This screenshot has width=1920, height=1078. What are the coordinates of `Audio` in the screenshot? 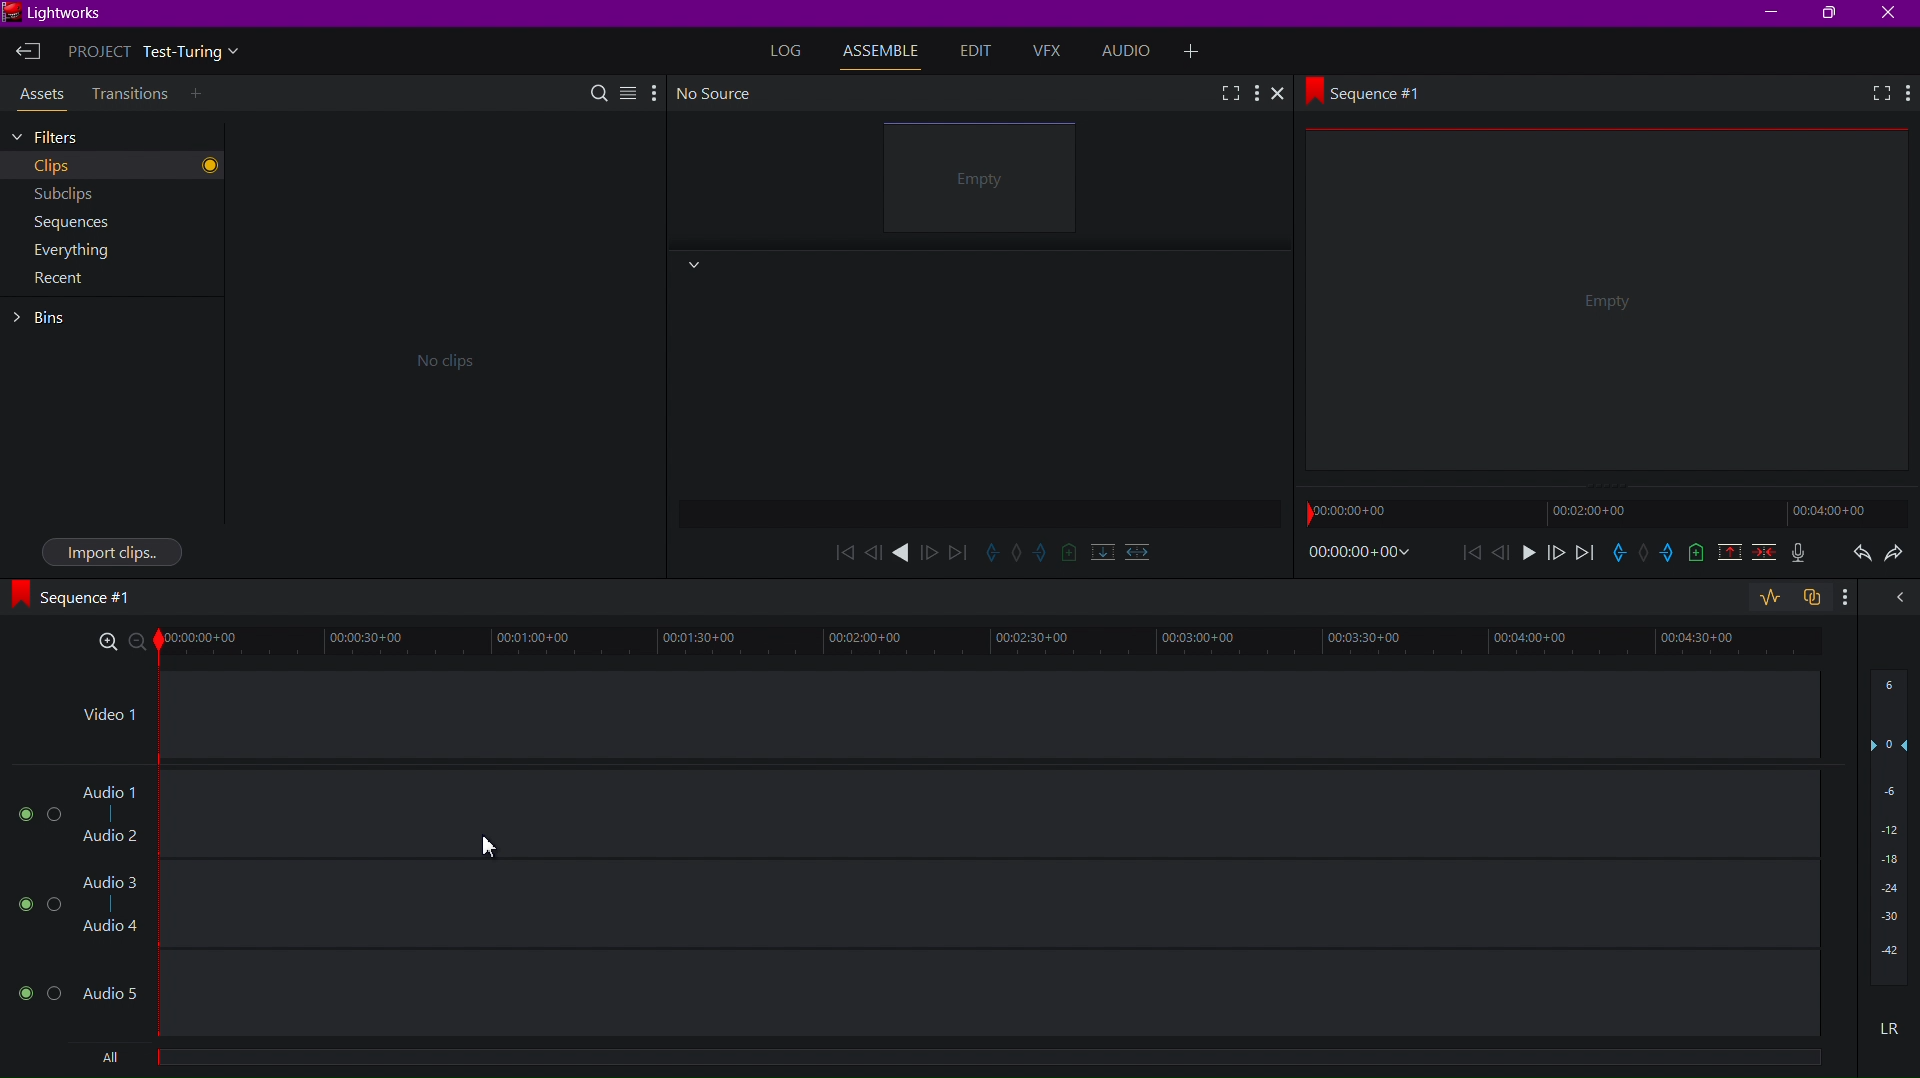 It's located at (1133, 52).